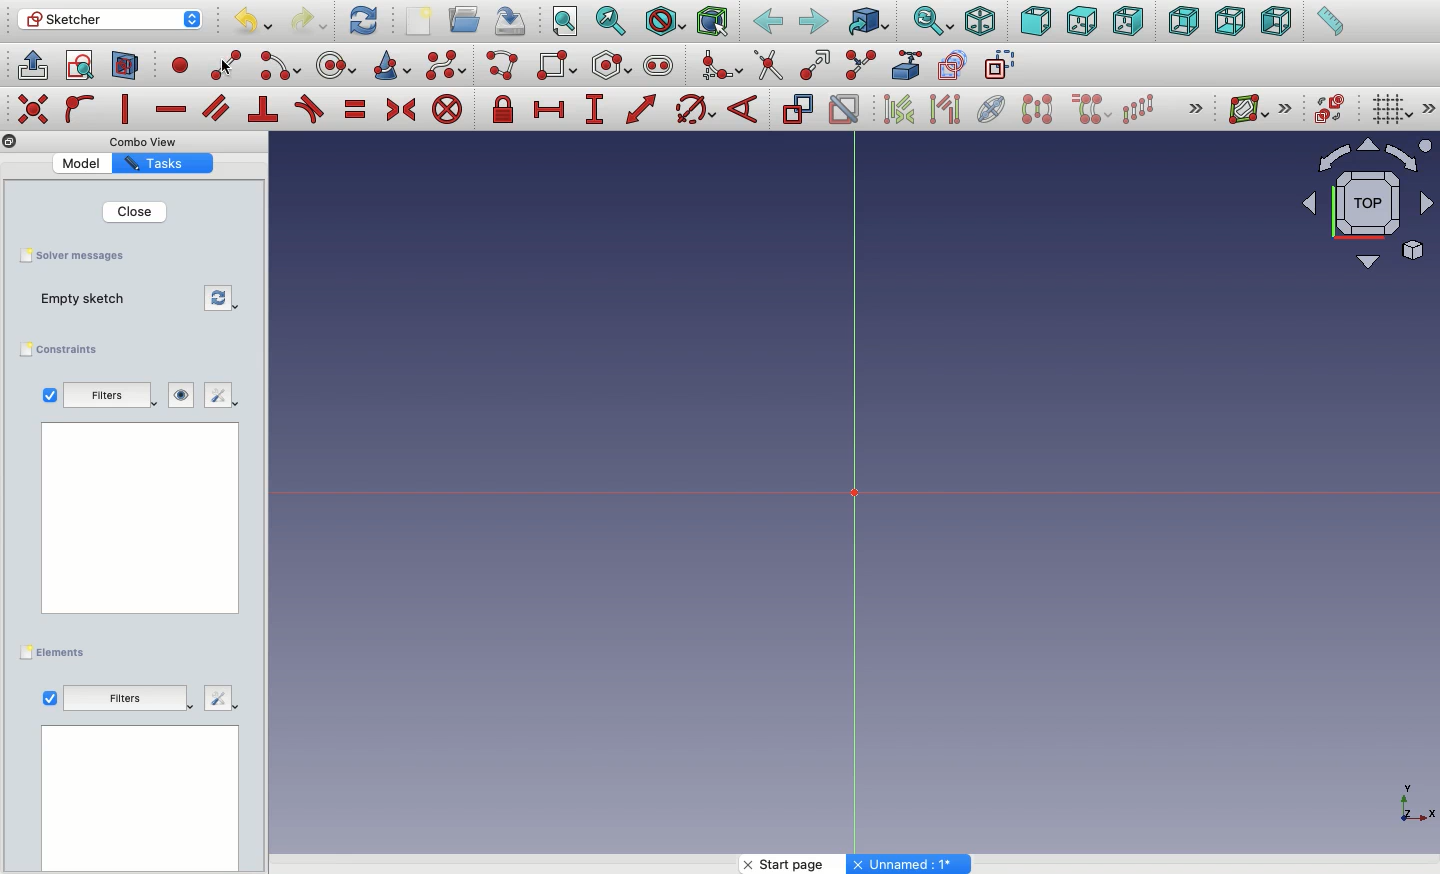  Describe the element at coordinates (902, 109) in the screenshot. I see `Associated constraints` at that location.